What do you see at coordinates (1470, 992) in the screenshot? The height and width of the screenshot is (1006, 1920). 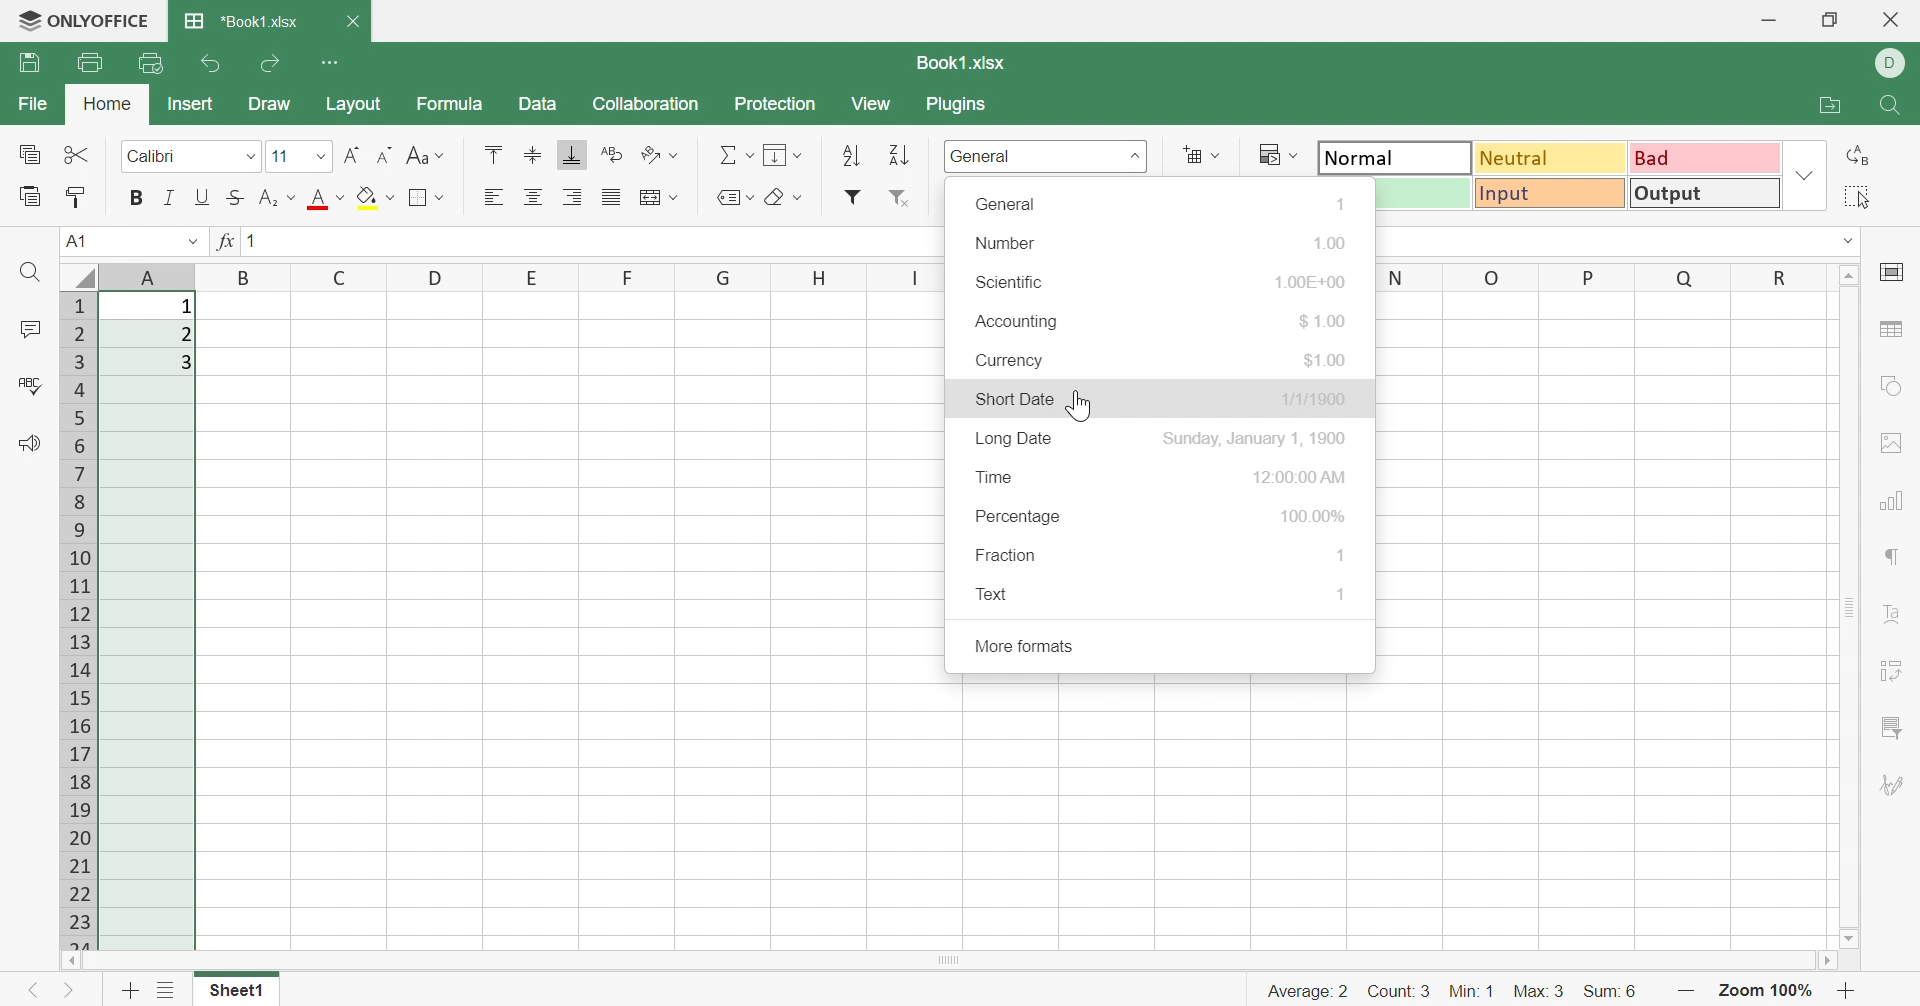 I see `Min: 1` at bounding box center [1470, 992].